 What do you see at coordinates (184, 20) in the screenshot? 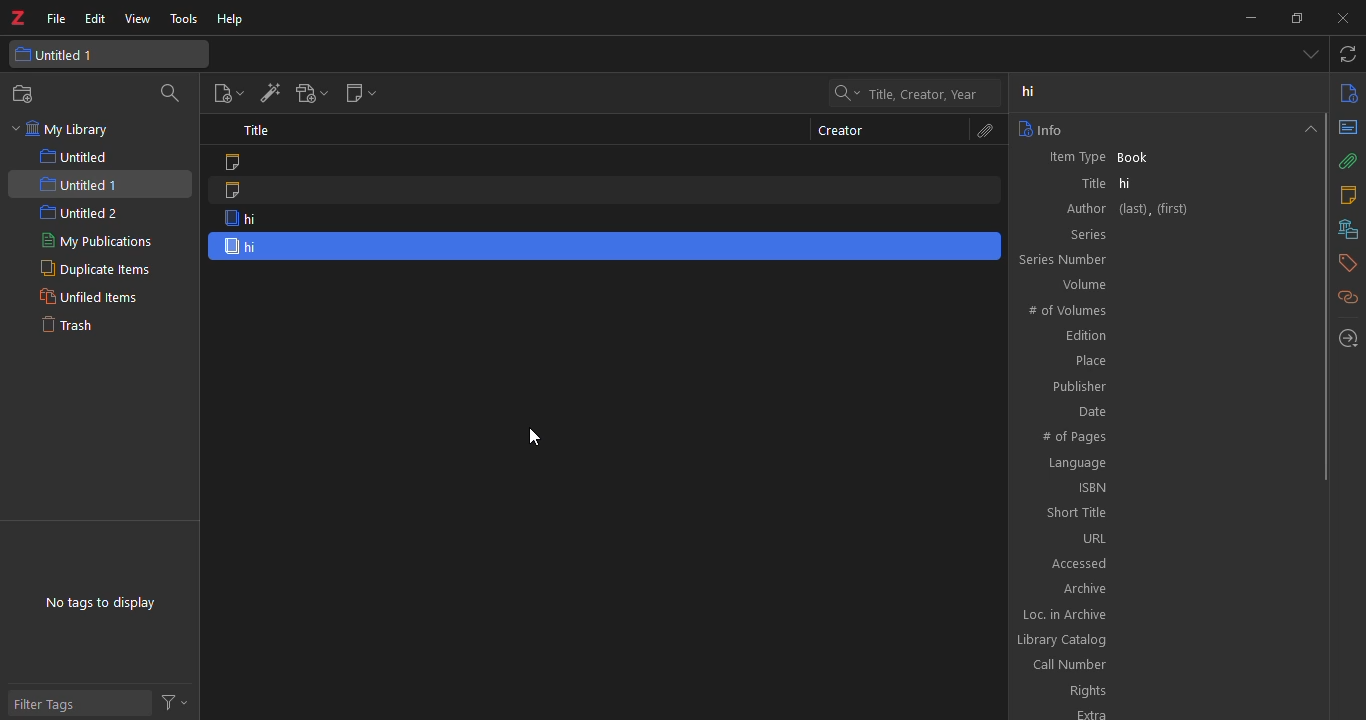
I see `tools` at bounding box center [184, 20].